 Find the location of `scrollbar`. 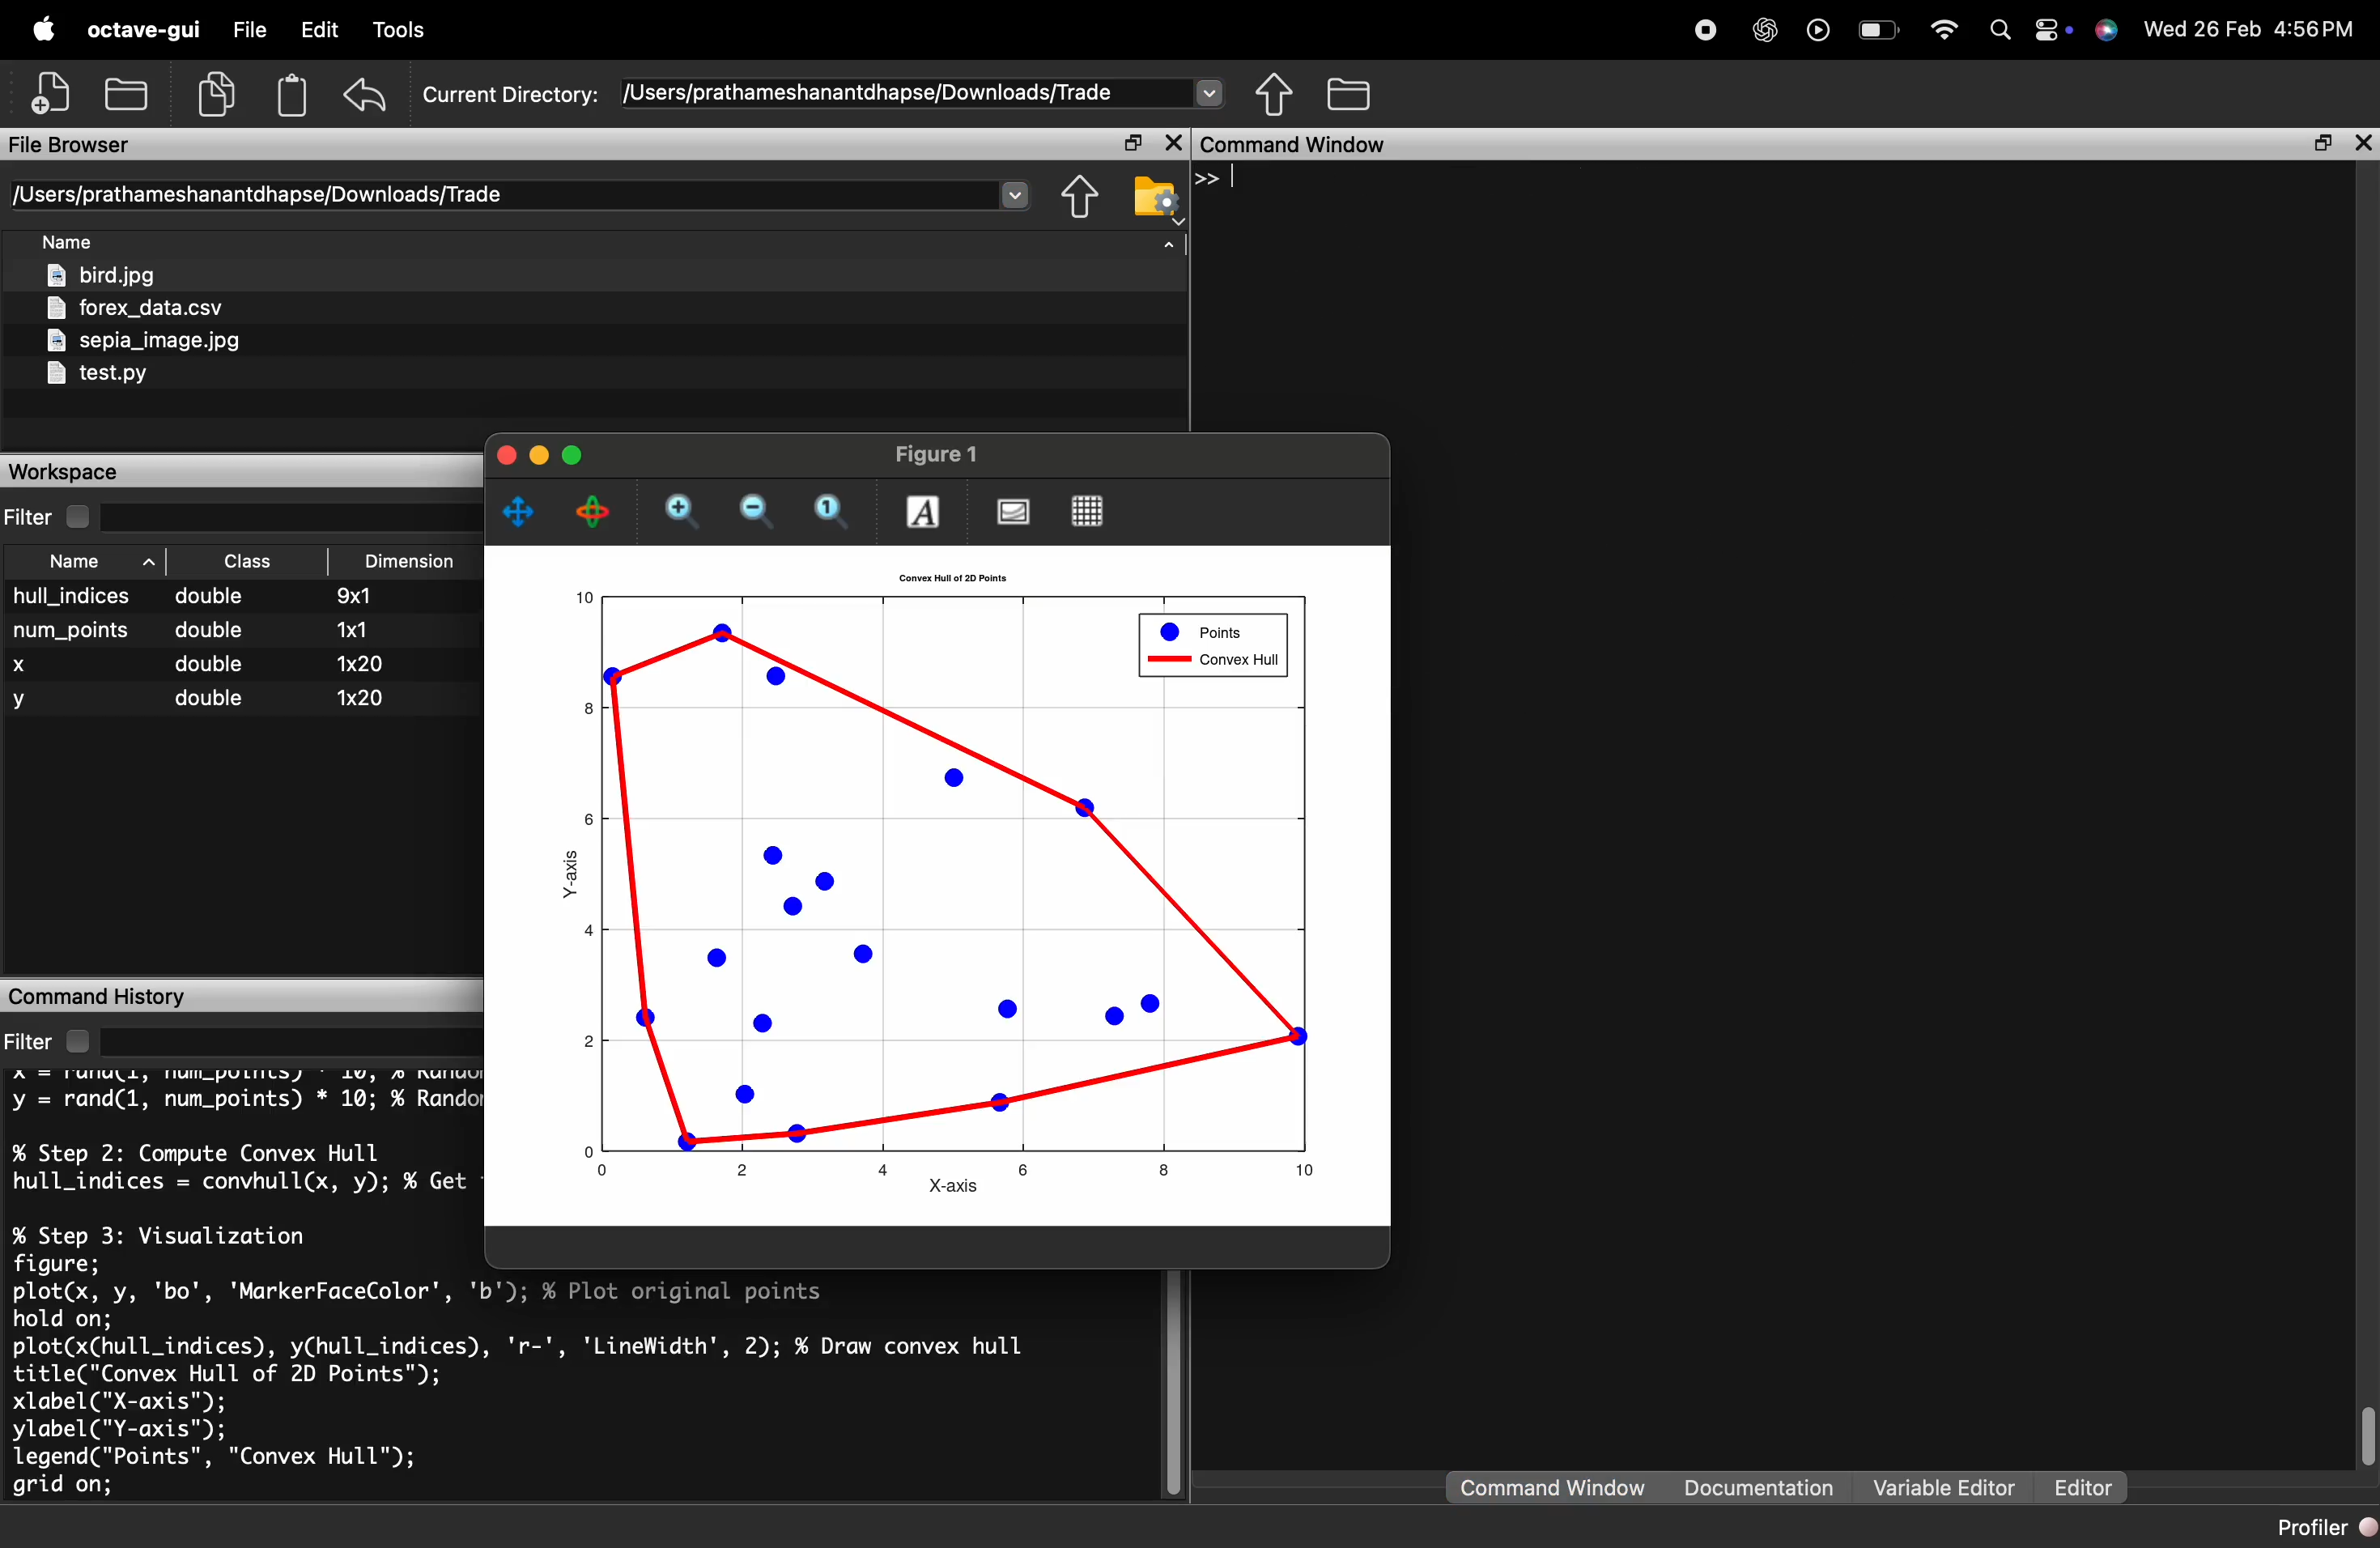

scrollbar is located at coordinates (2364, 1440).